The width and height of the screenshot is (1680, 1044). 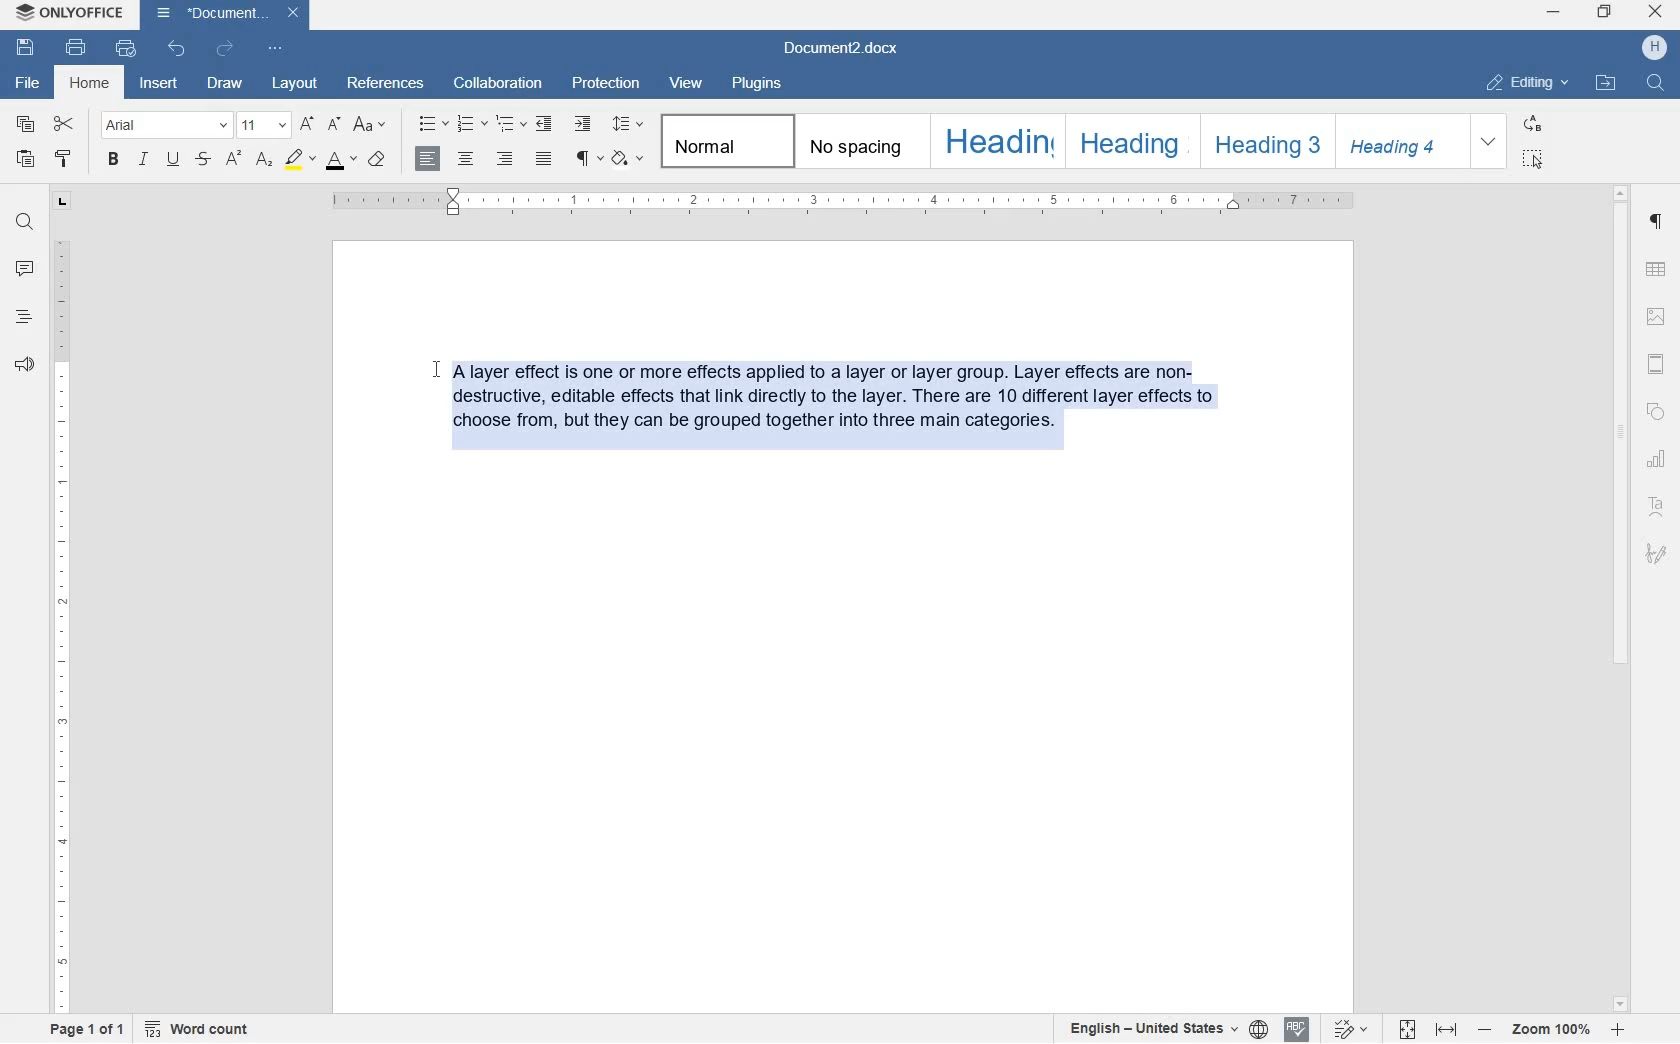 I want to click on decrement font size, so click(x=333, y=125).